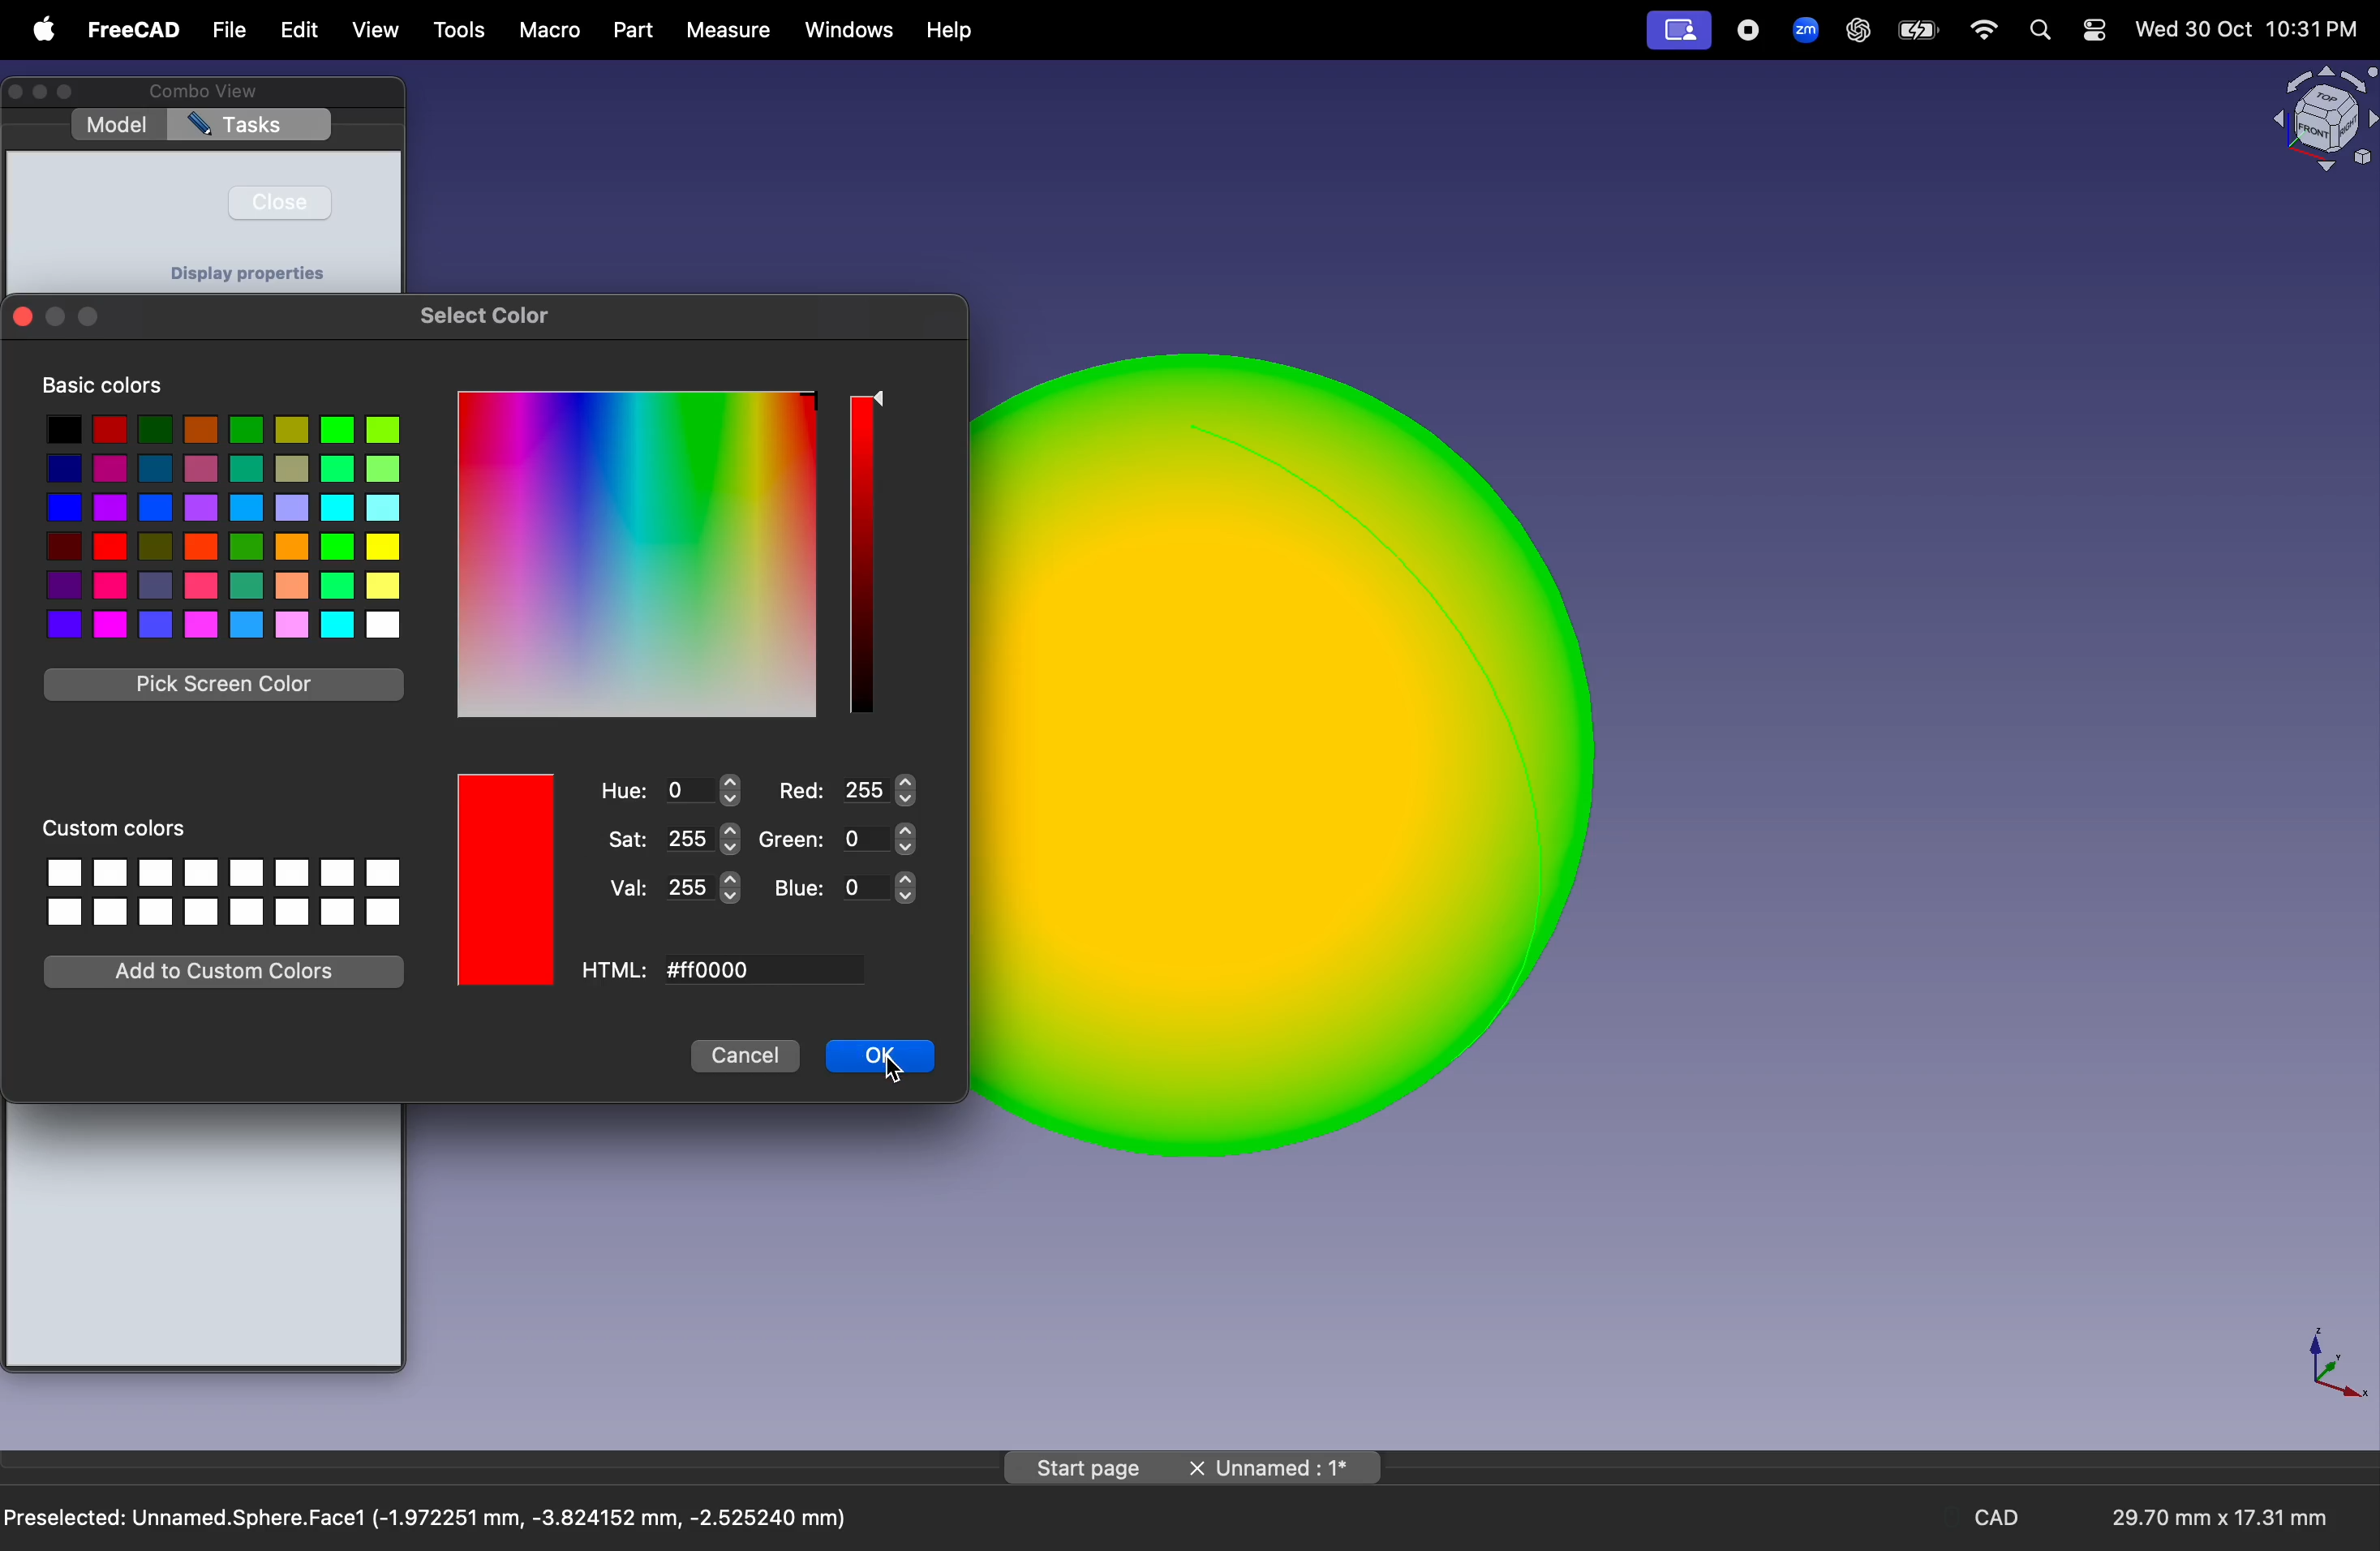 This screenshot has width=2380, height=1551. What do you see at coordinates (508, 879) in the screenshot?
I see `red color` at bounding box center [508, 879].